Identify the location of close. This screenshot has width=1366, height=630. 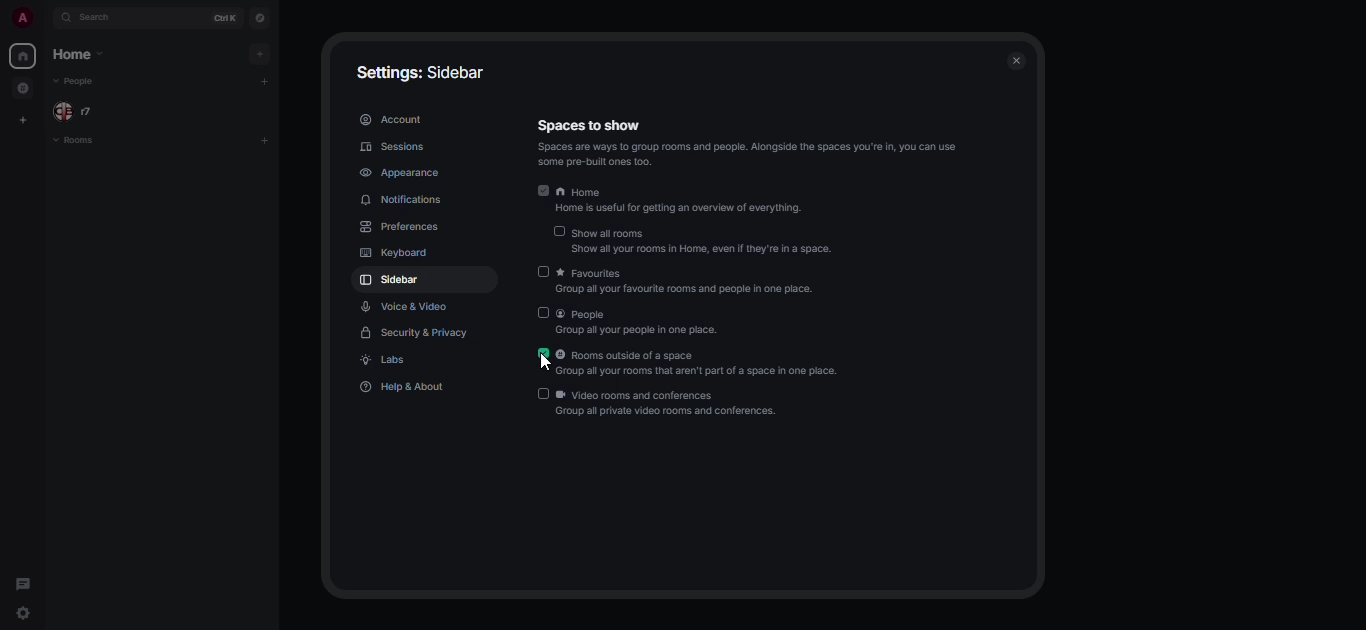
(1019, 58).